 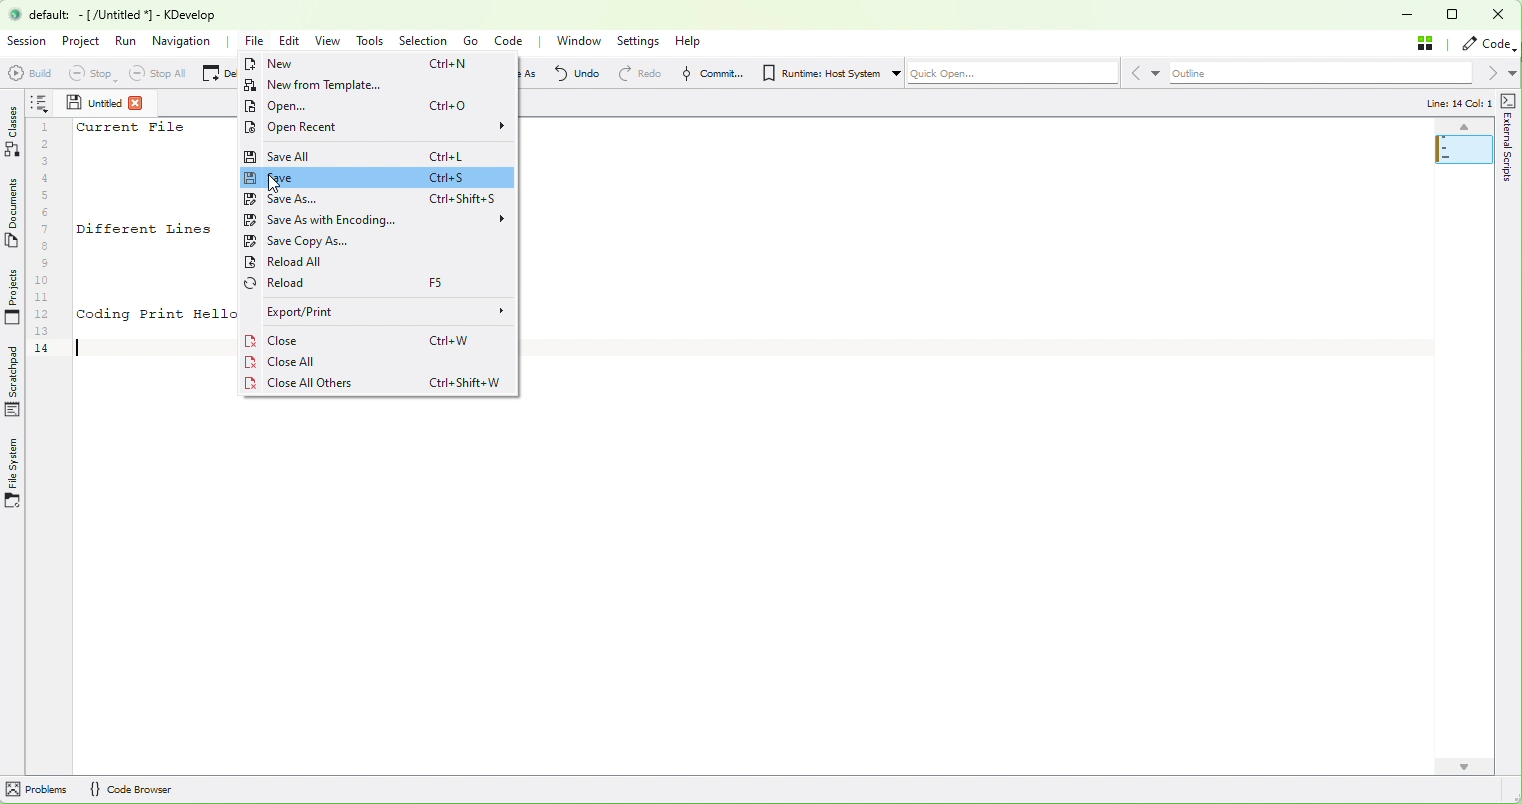 What do you see at coordinates (77, 345) in the screenshot?
I see `typing cursor` at bounding box center [77, 345].